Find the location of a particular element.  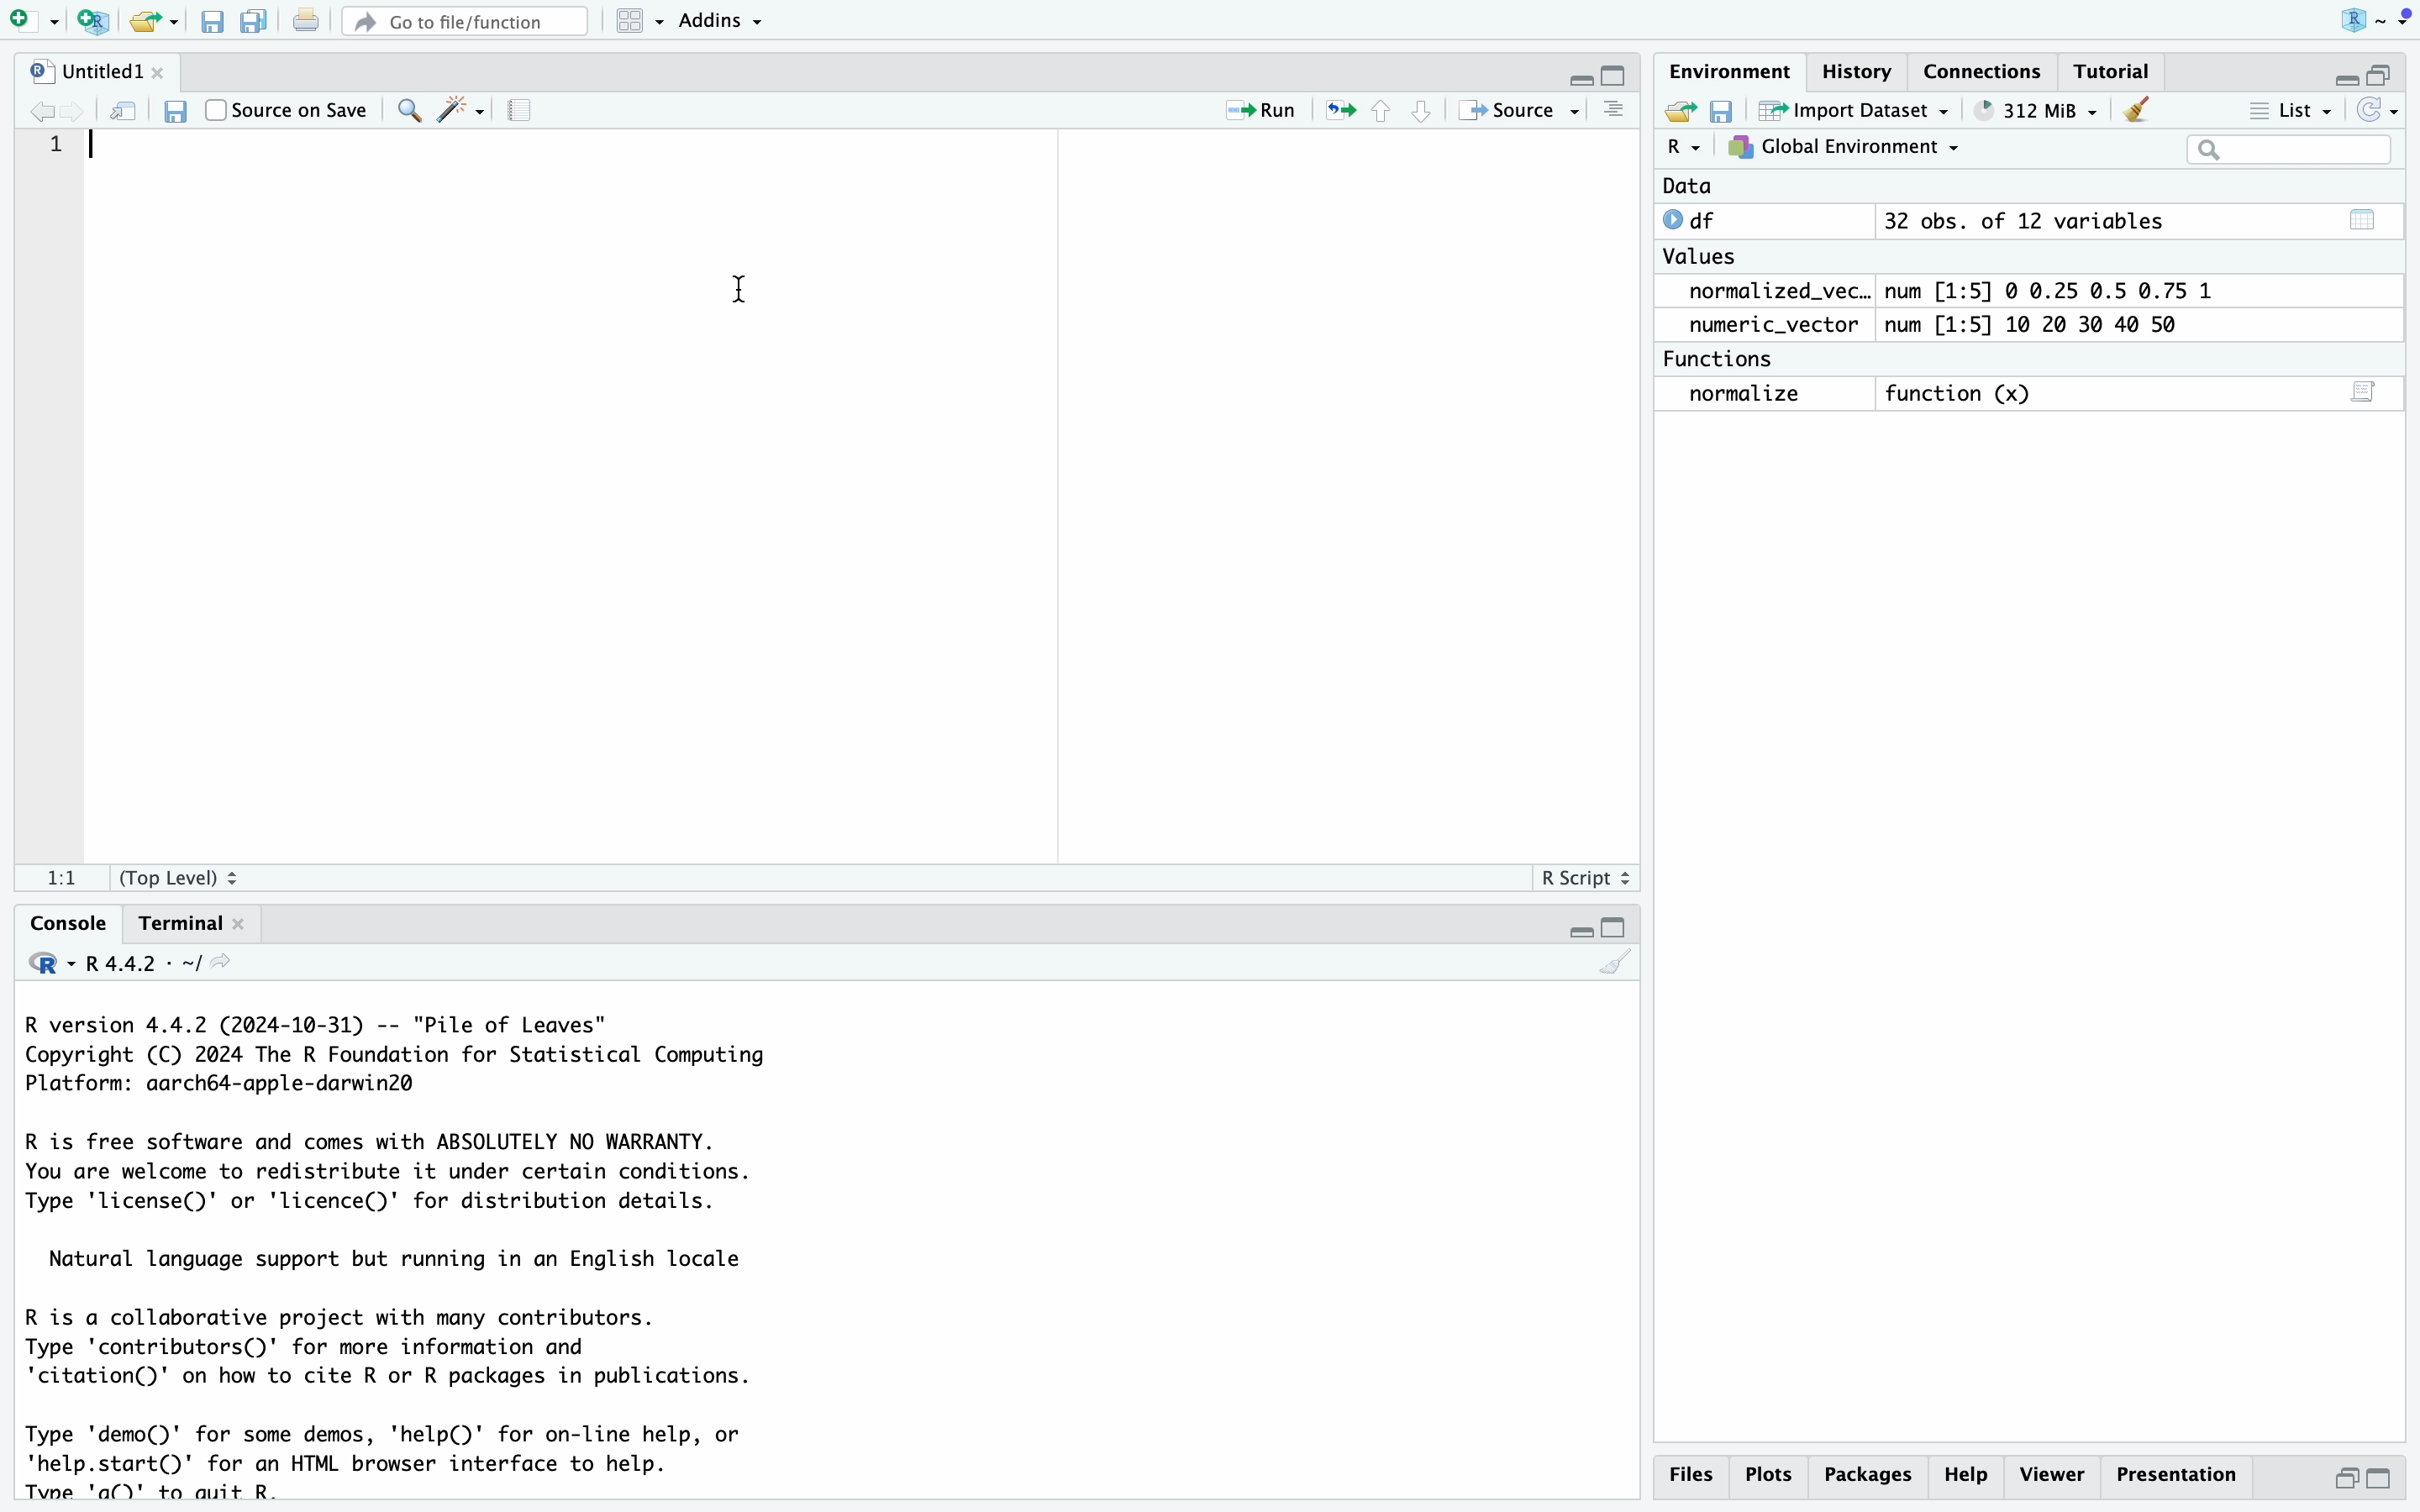

show document line is located at coordinates (1616, 115).